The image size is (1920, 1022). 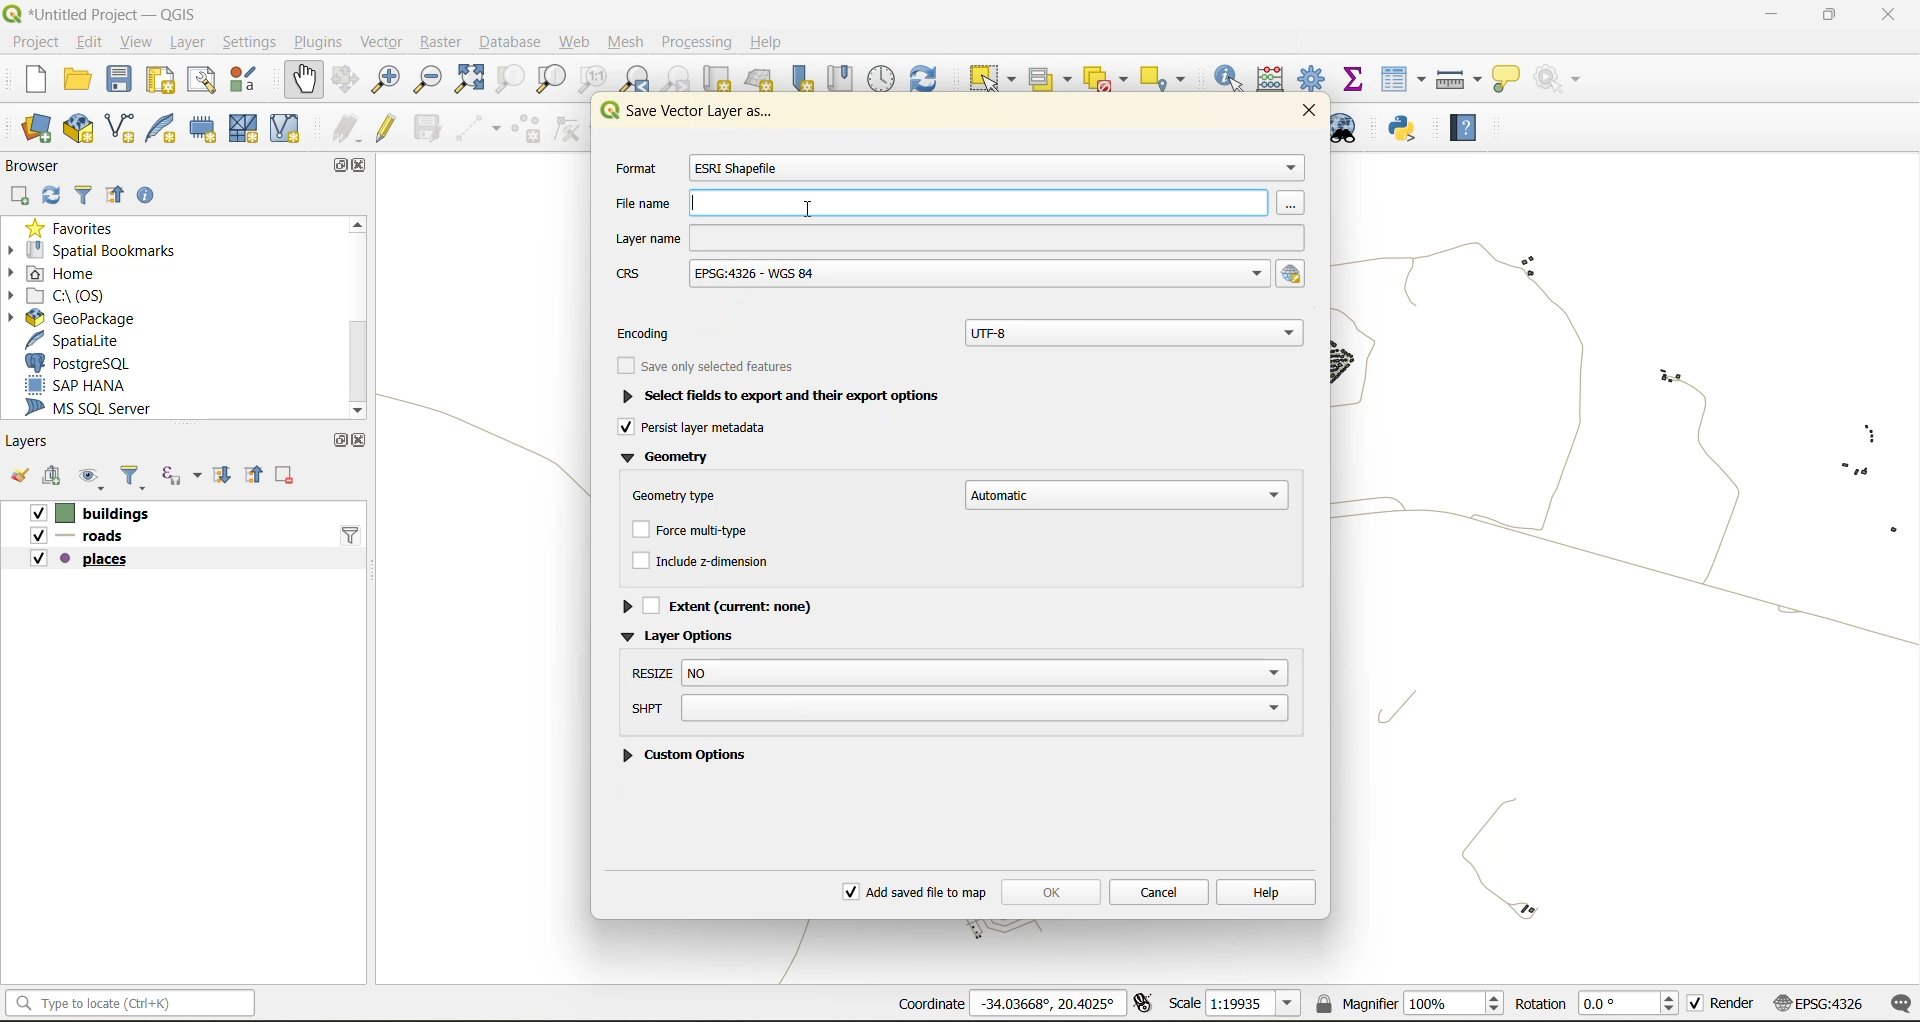 What do you see at coordinates (20, 477) in the screenshot?
I see `open` at bounding box center [20, 477].